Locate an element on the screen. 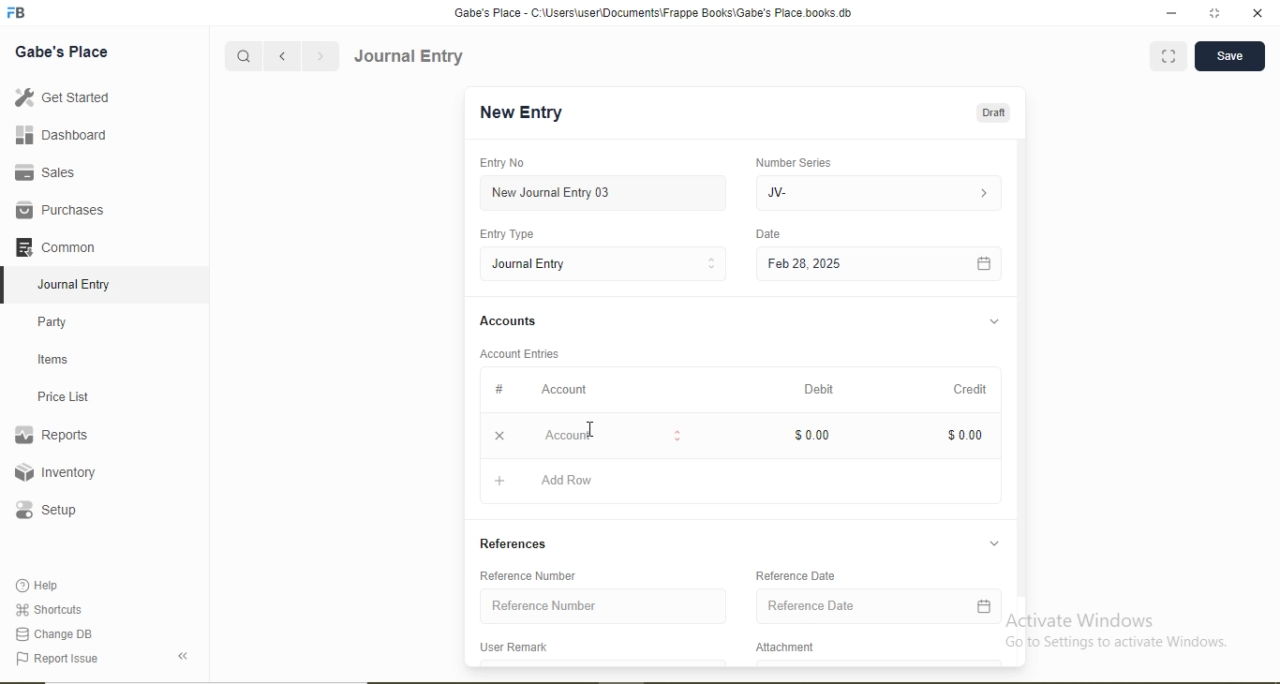 This screenshot has width=1280, height=684. Entry Type is located at coordinates (505, 234).